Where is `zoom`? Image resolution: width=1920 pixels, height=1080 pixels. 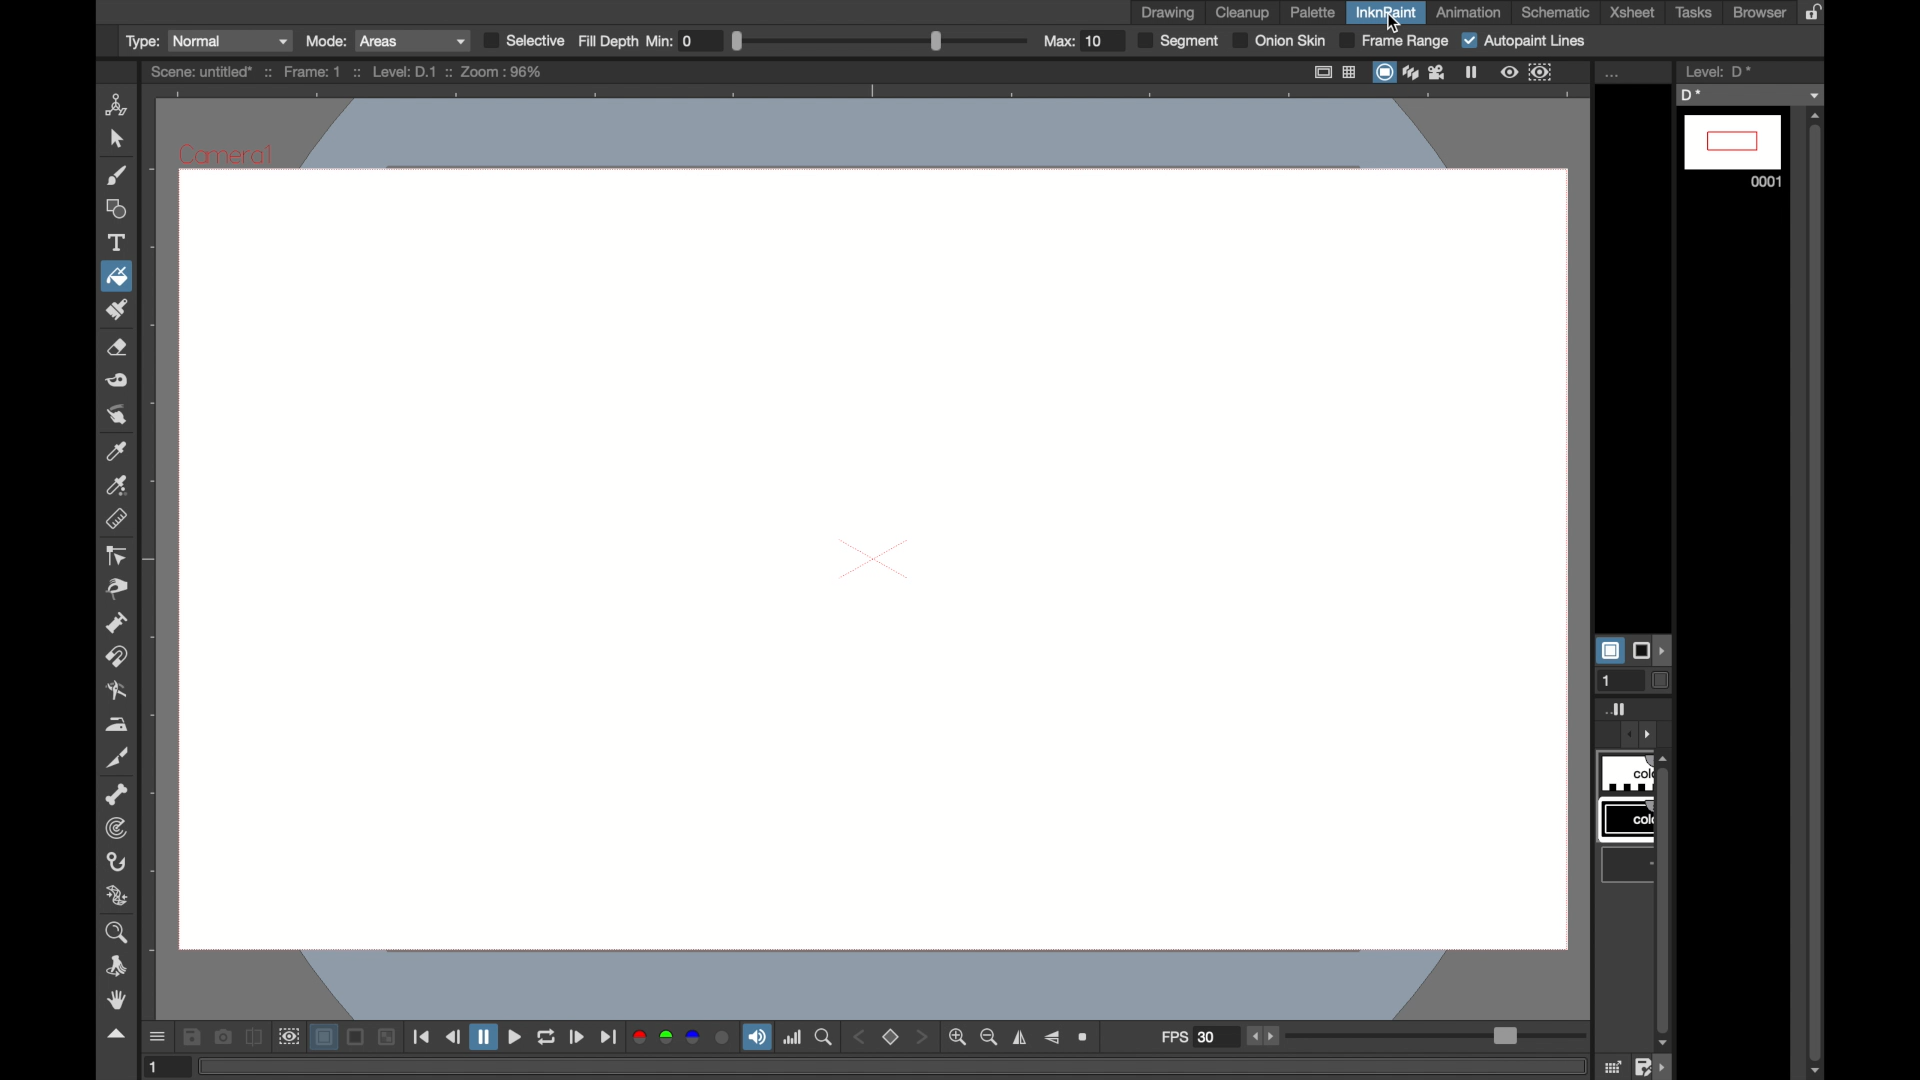
zoom is located at coordinates (825, 1038).